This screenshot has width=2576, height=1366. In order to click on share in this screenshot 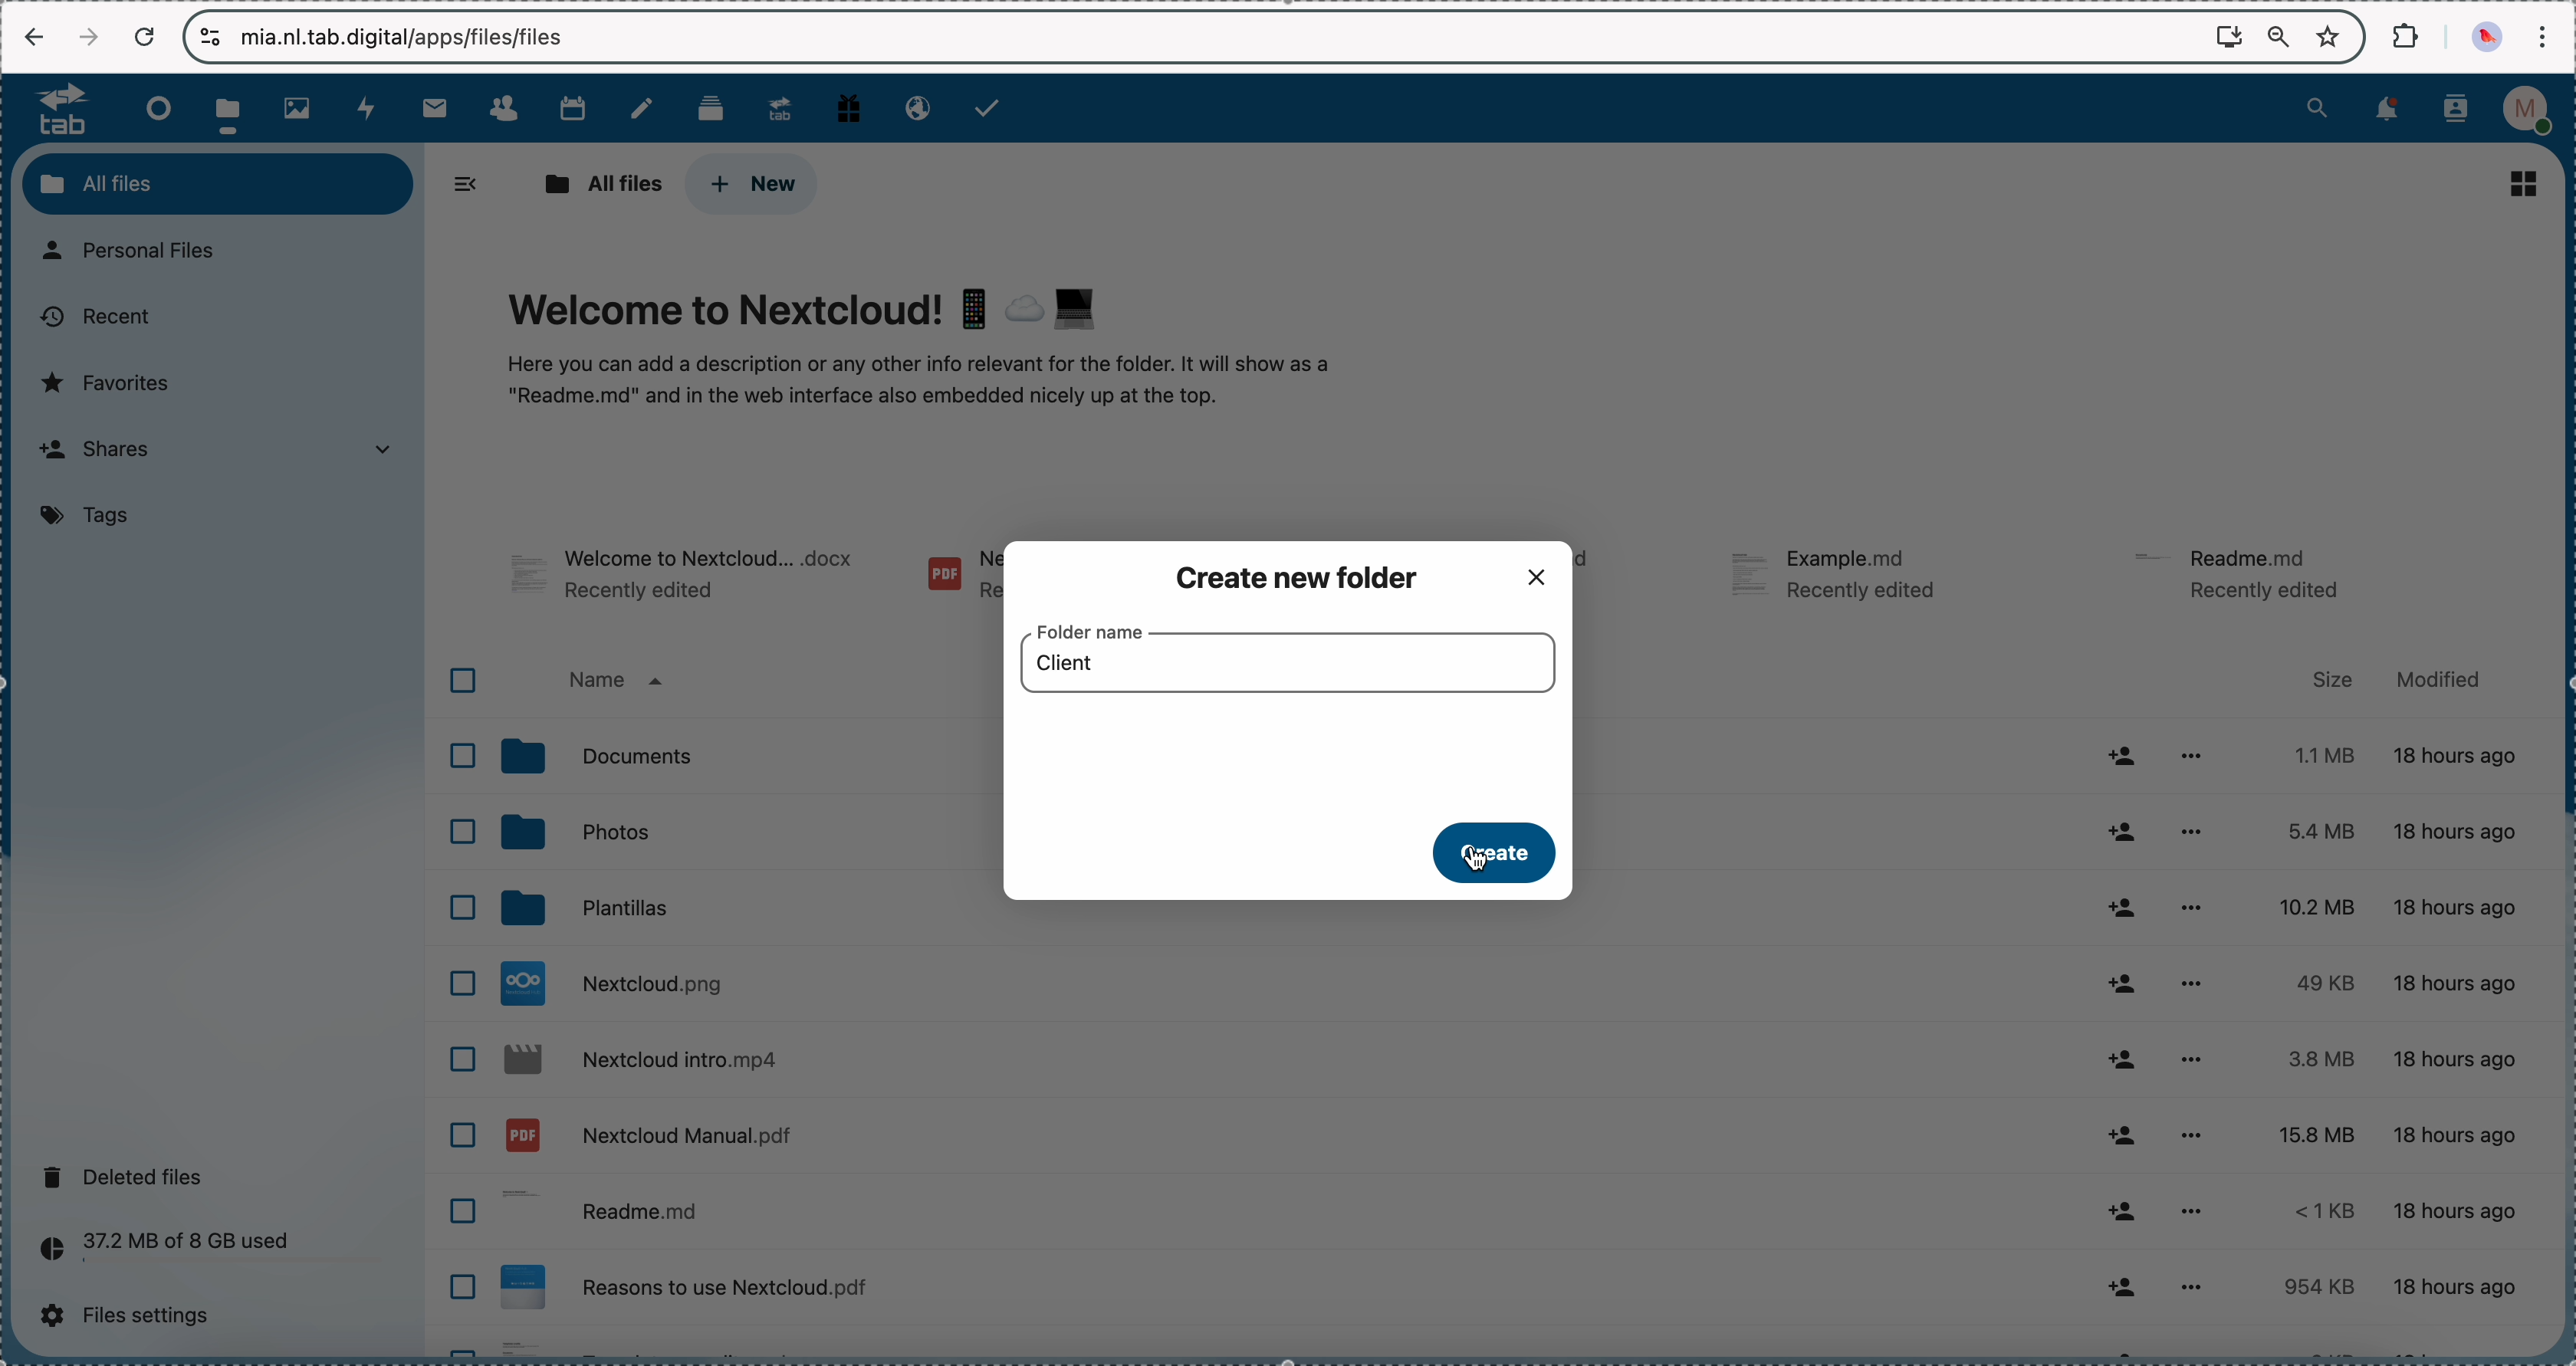, I will do `click(2126, 907)`.